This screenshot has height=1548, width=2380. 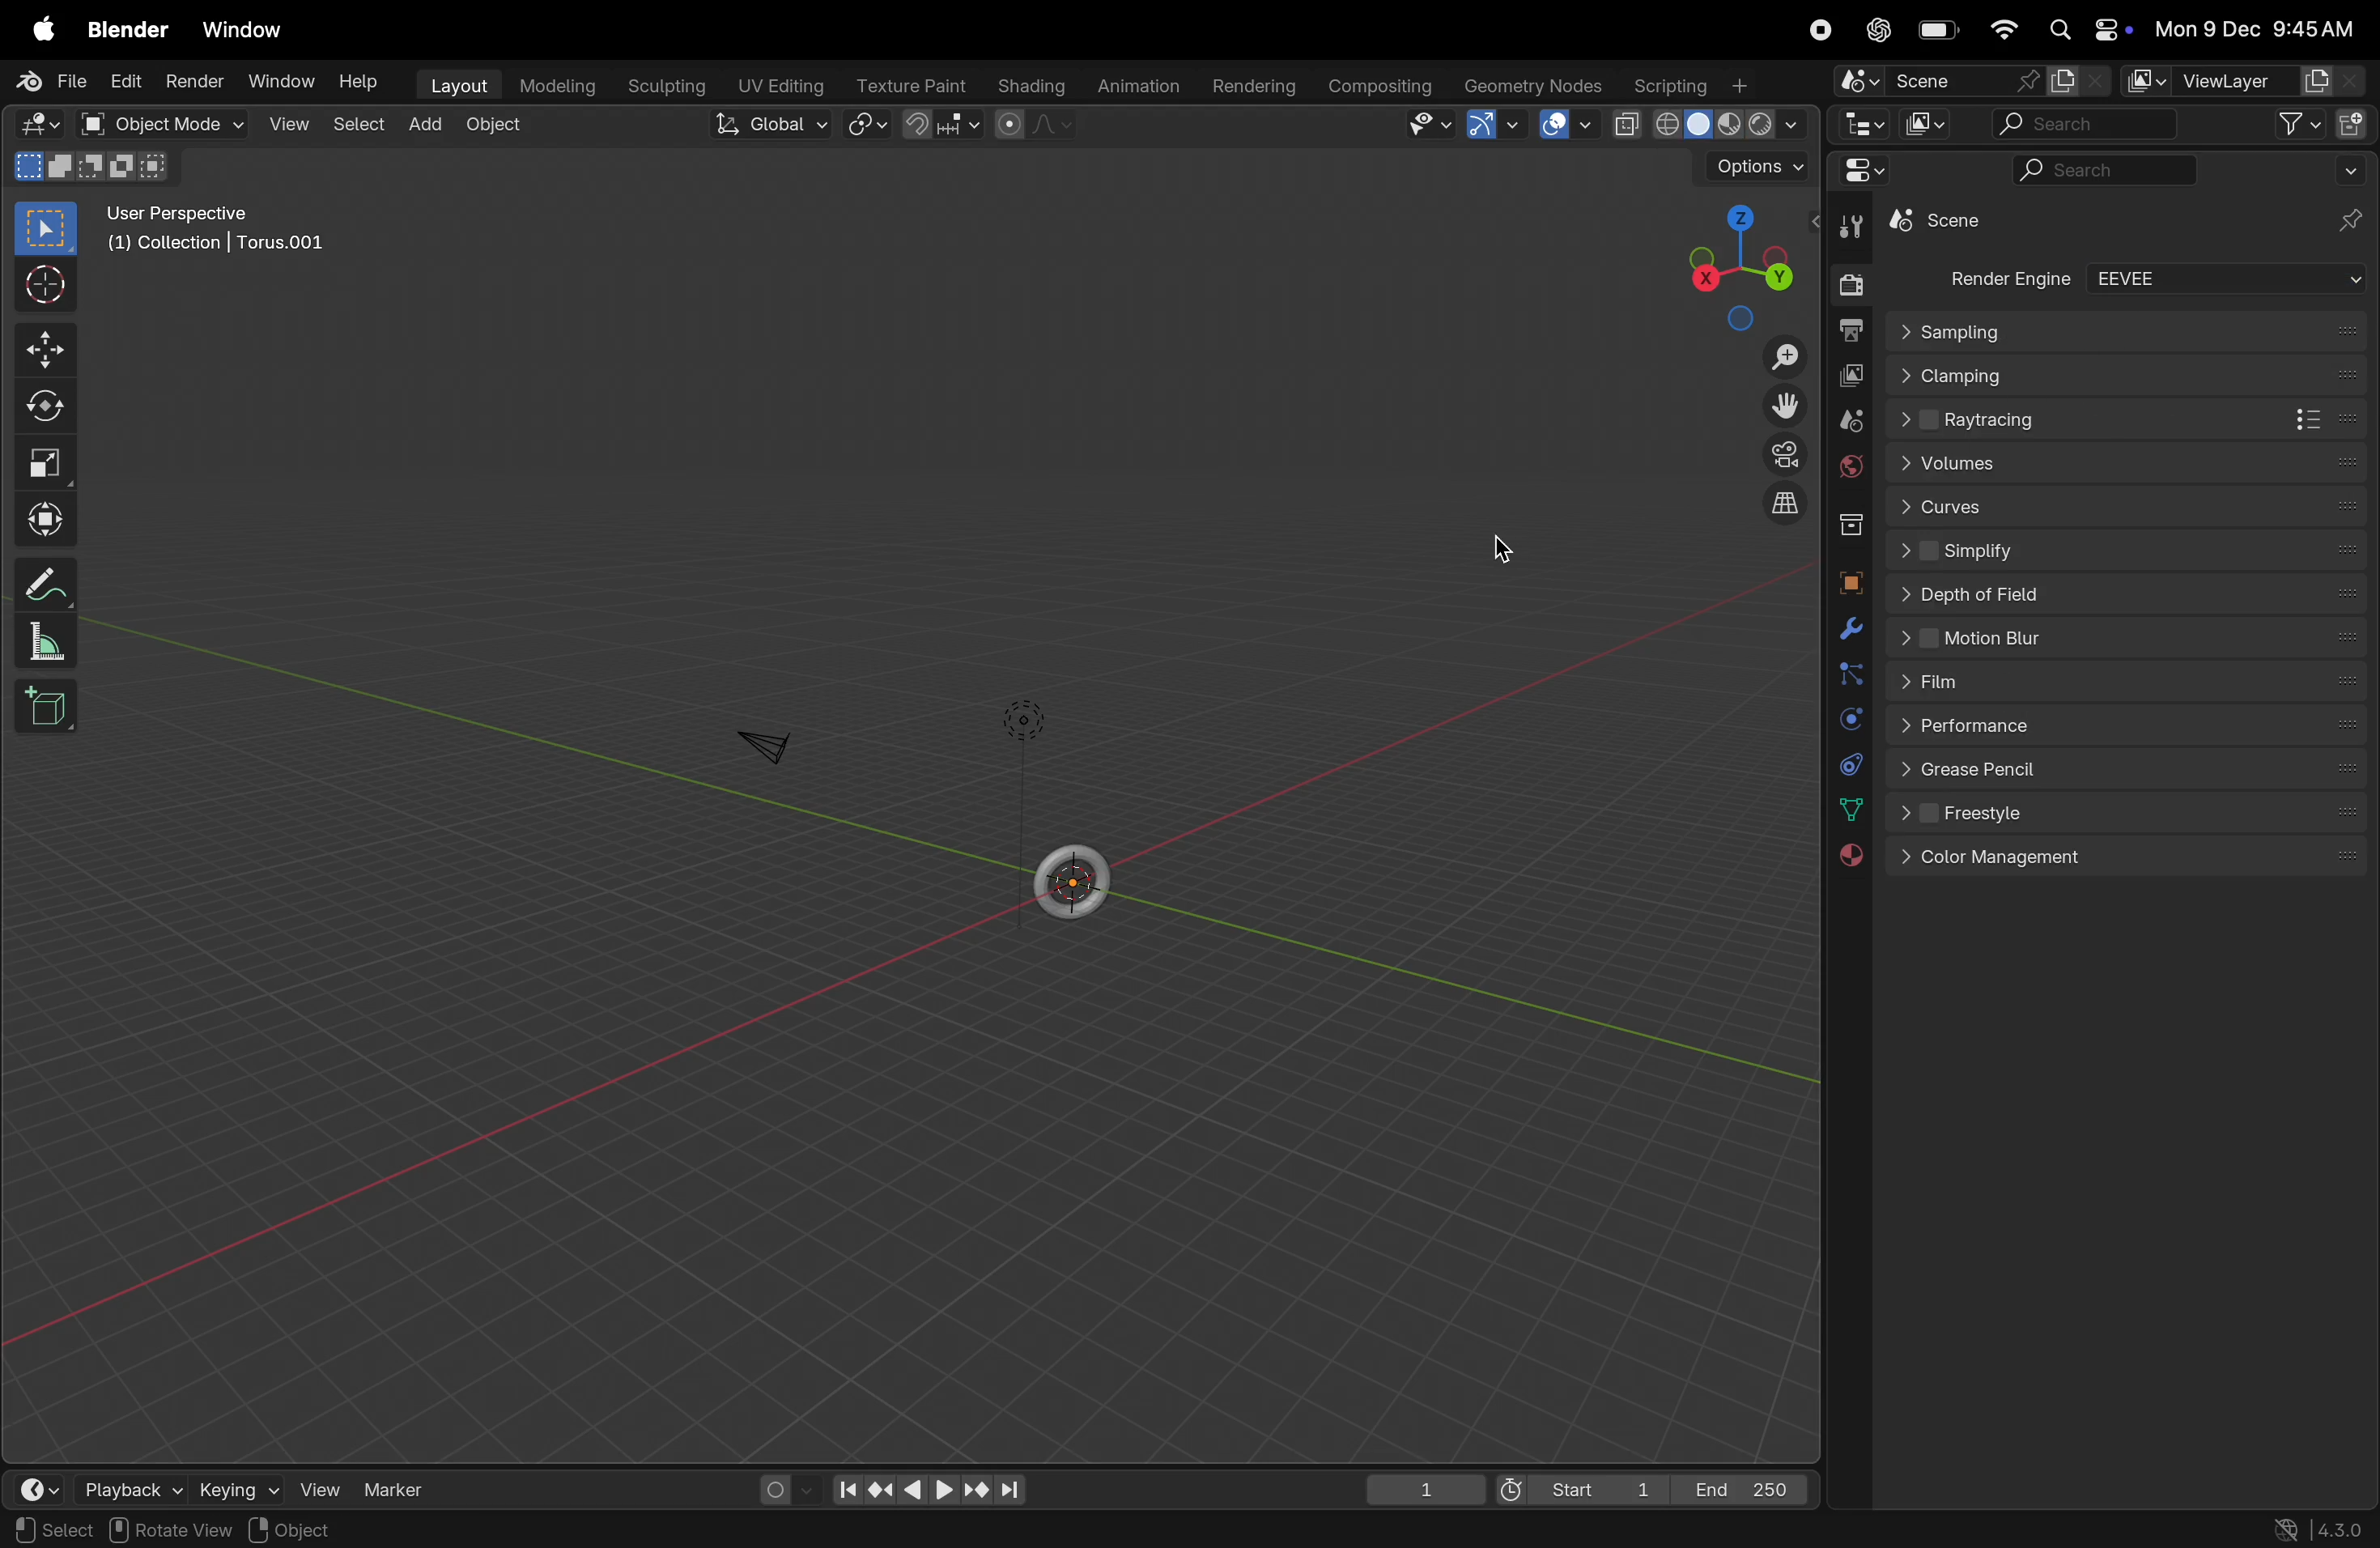 I want to click on shading, so click(x=1034, y=86).